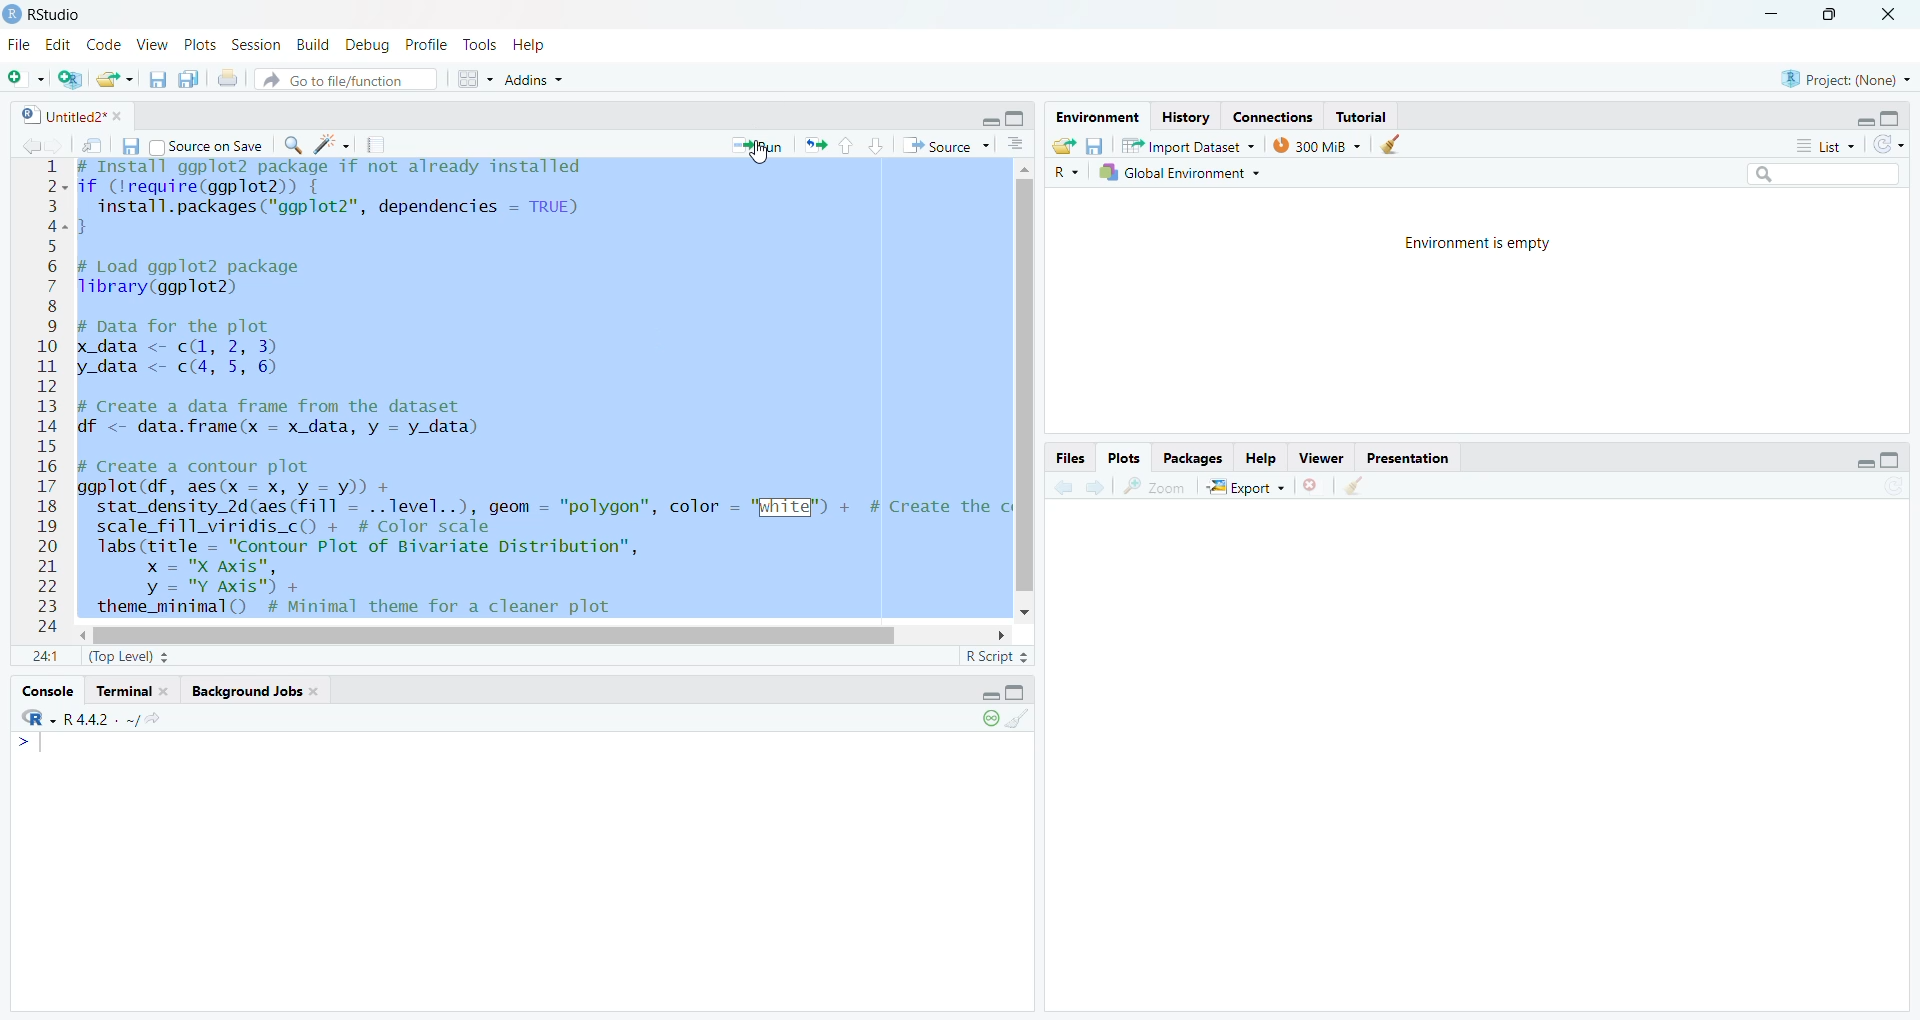 The image size is (1920, 1020). I want to click on r 4.4.2, so click(100, 717).